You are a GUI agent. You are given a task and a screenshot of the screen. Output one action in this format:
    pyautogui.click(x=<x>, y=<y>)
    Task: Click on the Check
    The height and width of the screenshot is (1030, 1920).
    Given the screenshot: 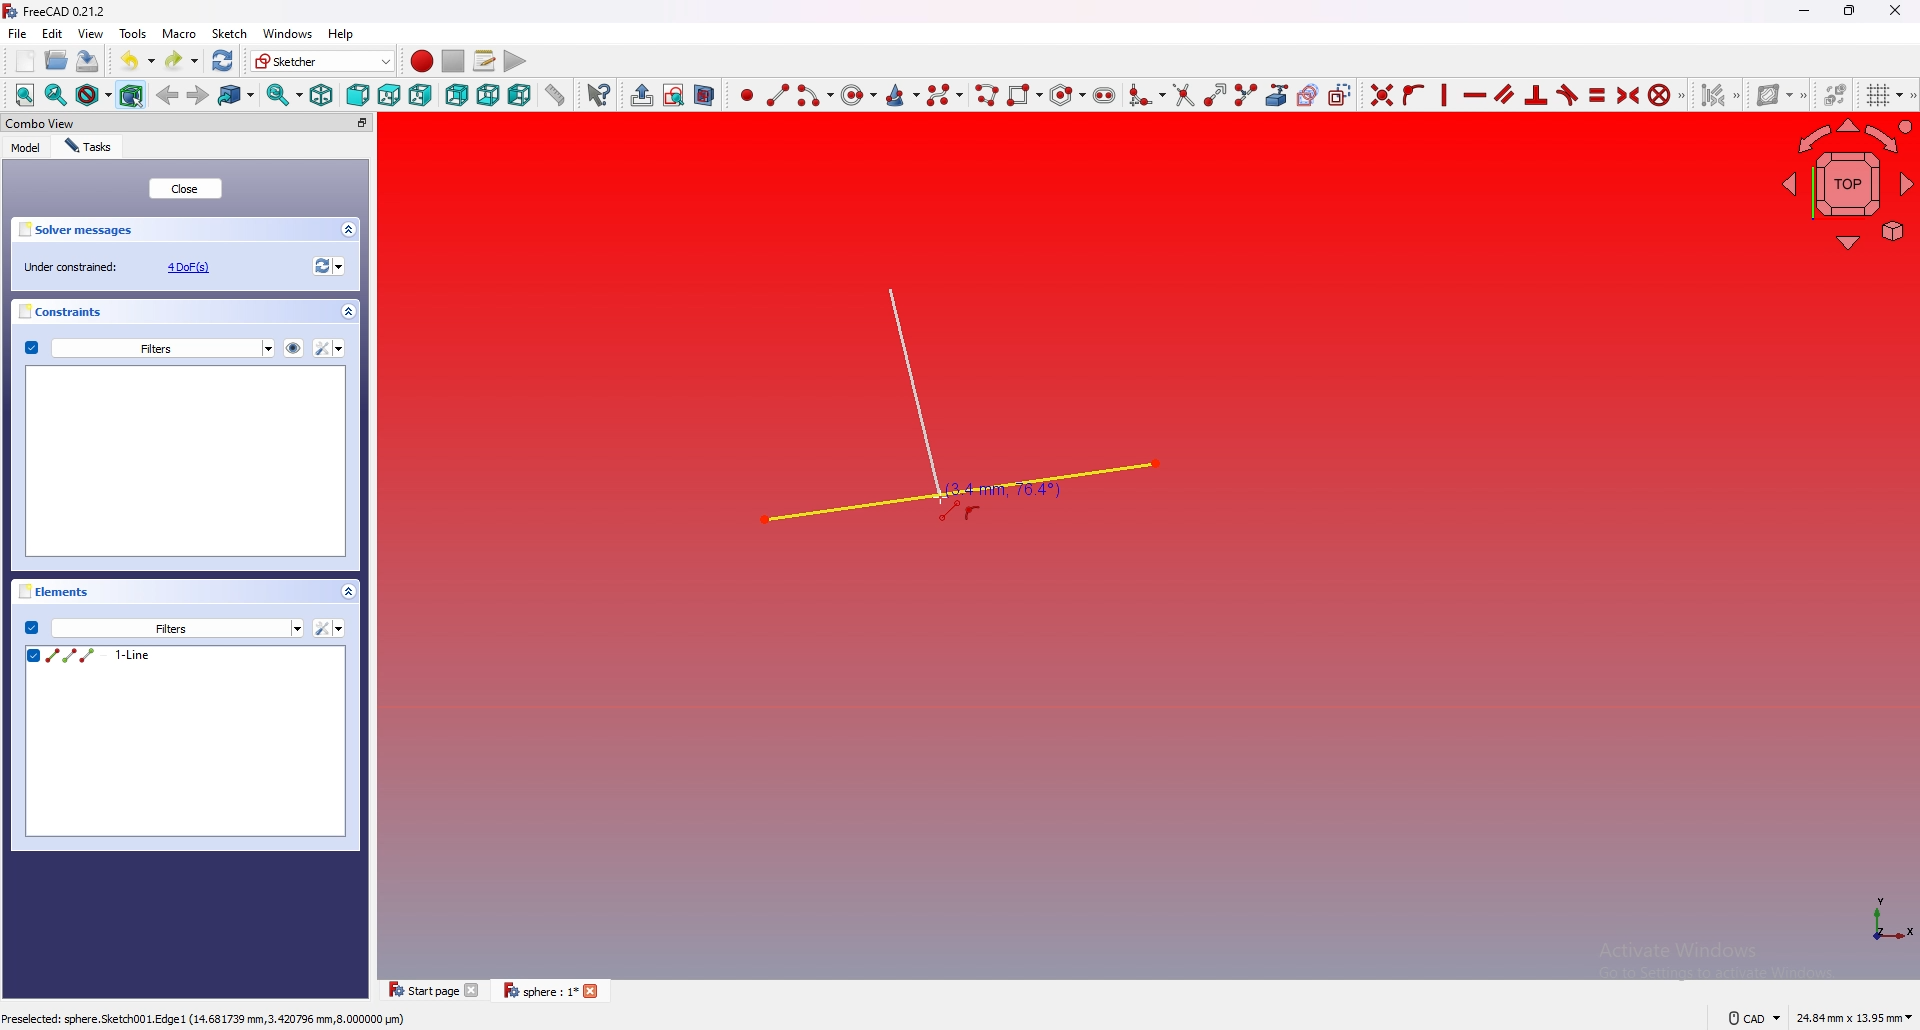 What is the action you would take?
    pyautogui.click(x=31, y=348)
    